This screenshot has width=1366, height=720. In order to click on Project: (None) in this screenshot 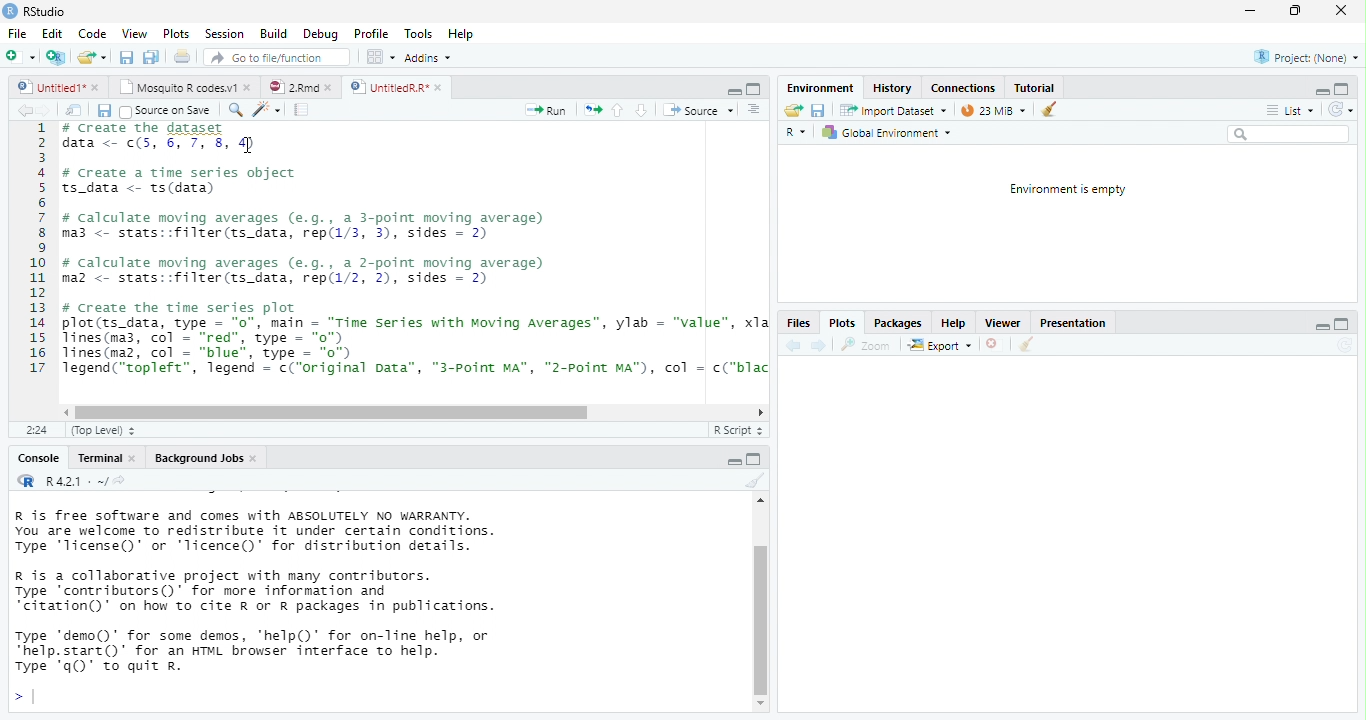, I will do `click(1307, 58)`.